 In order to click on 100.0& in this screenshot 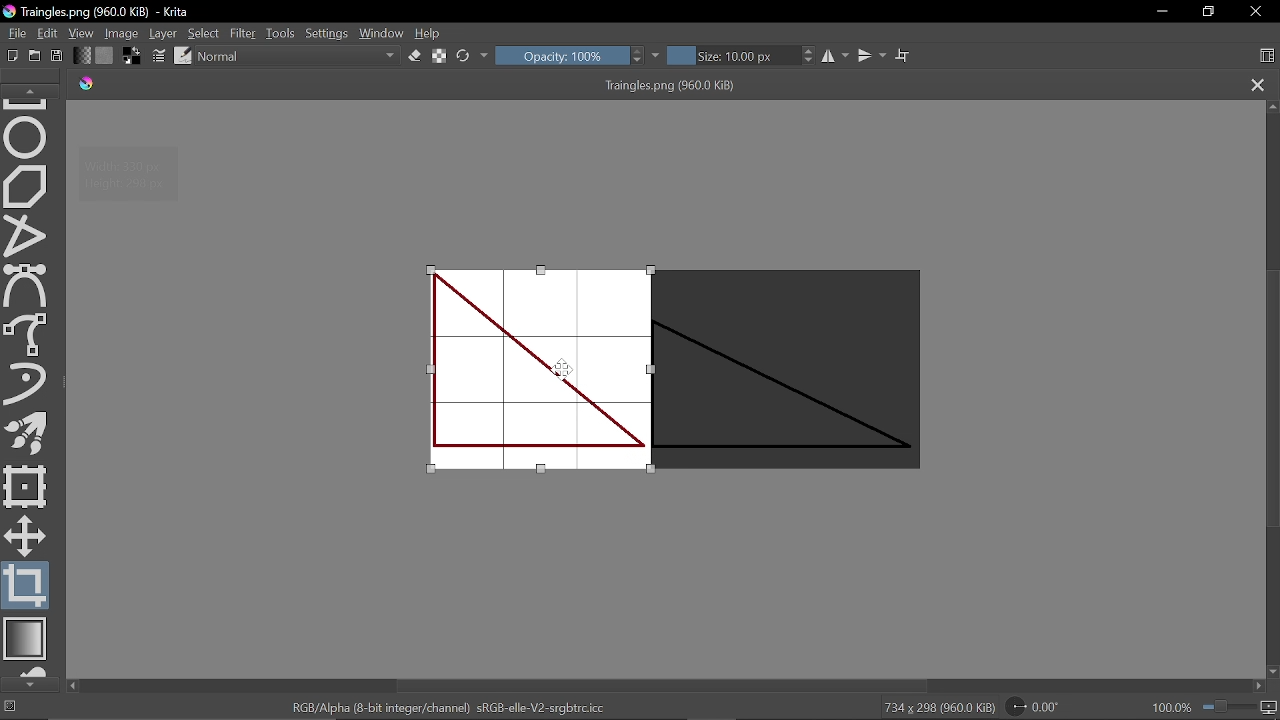, I will do `click(1216, 705)`.